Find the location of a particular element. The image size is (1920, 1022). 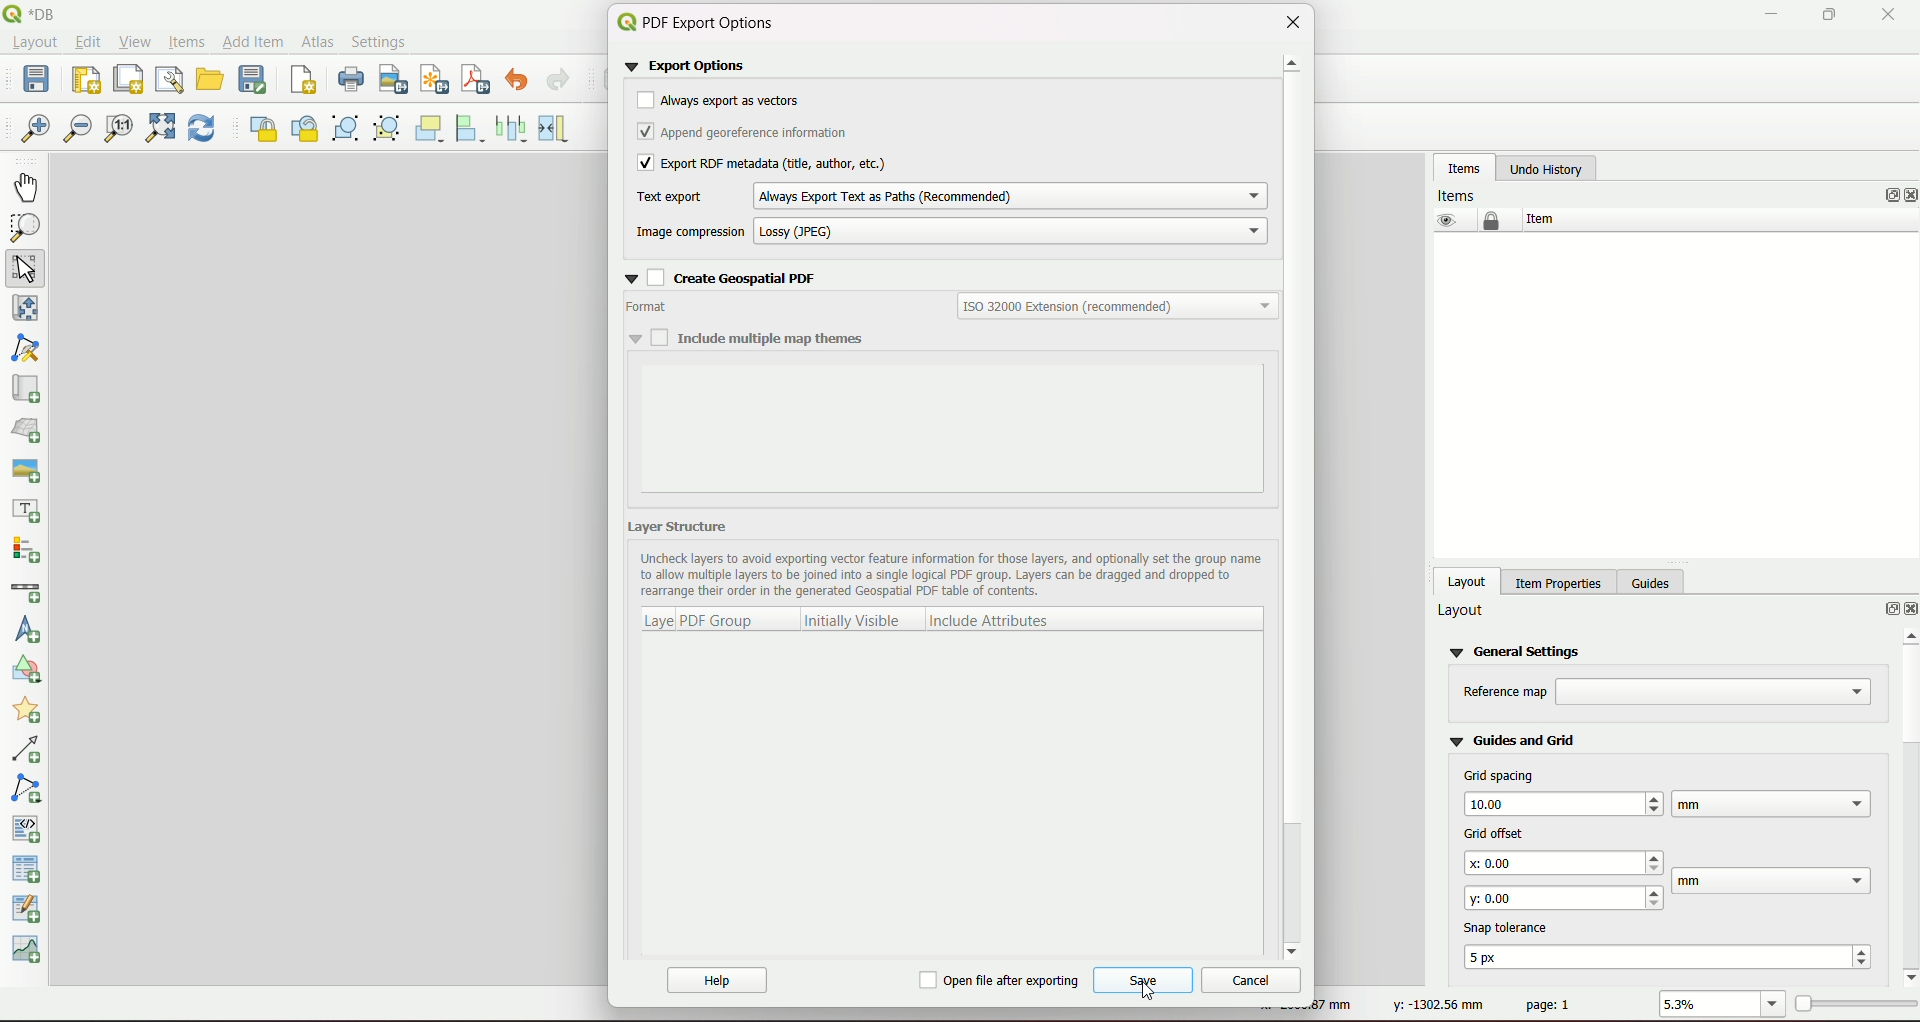

Include multiple map themes is located at coordinates (772, 338).